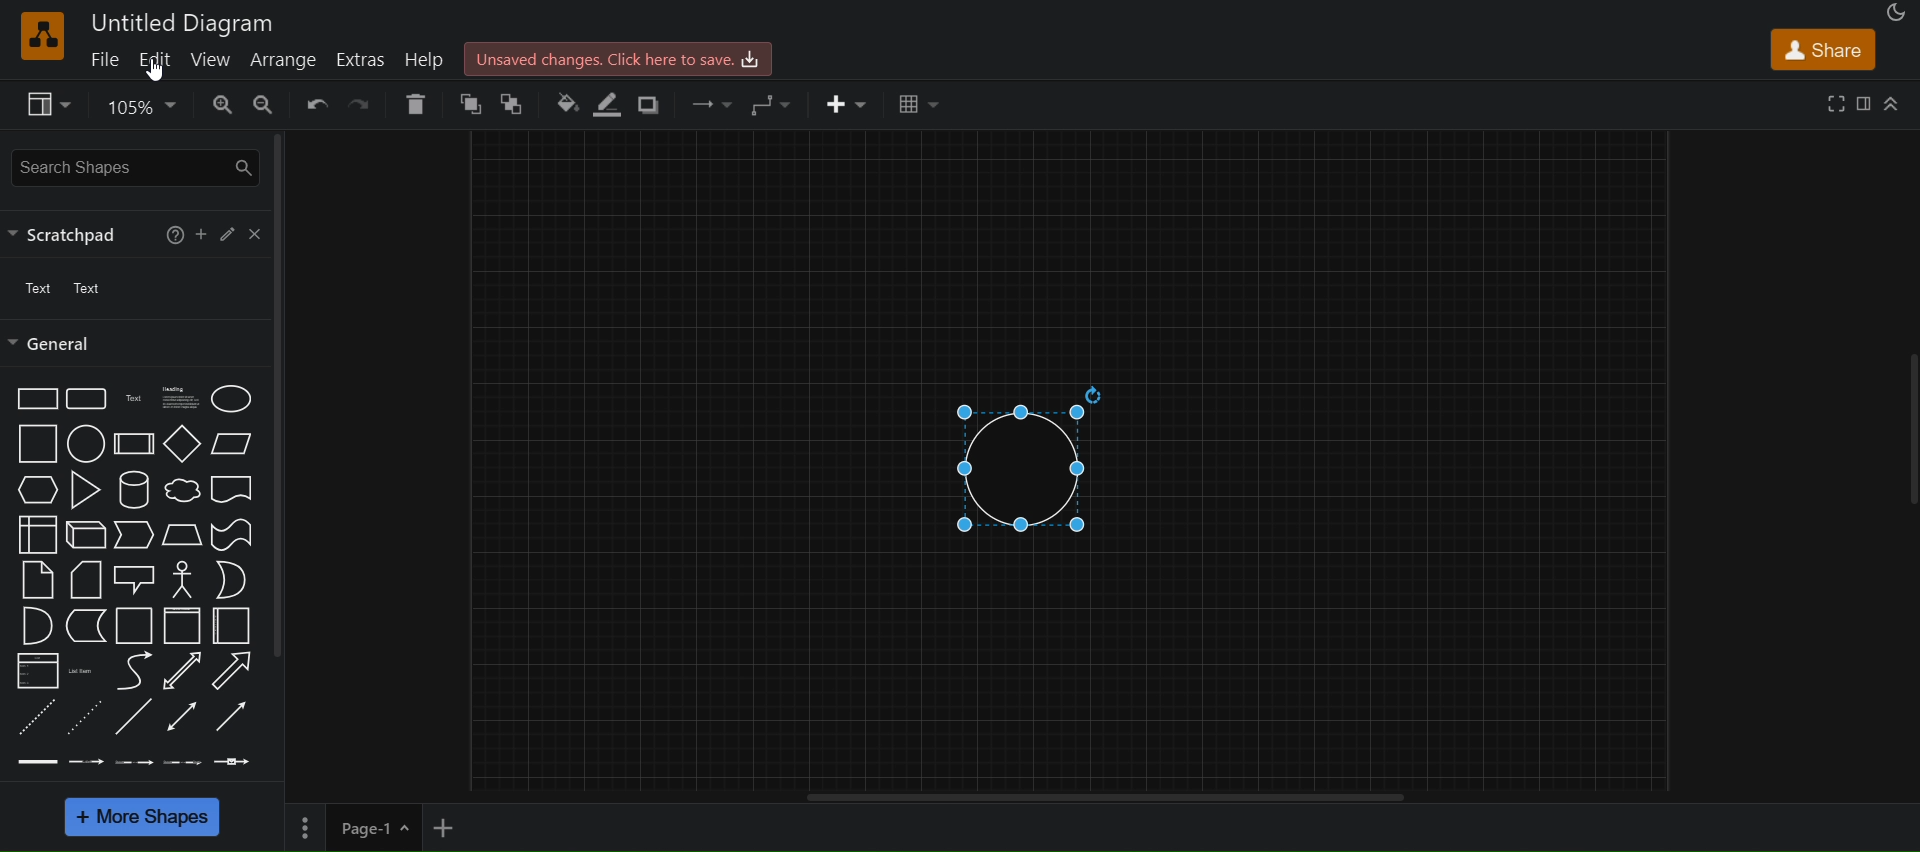  Describe the element at coordinates (104, 58) in the screenshot. I see `file` at that location.